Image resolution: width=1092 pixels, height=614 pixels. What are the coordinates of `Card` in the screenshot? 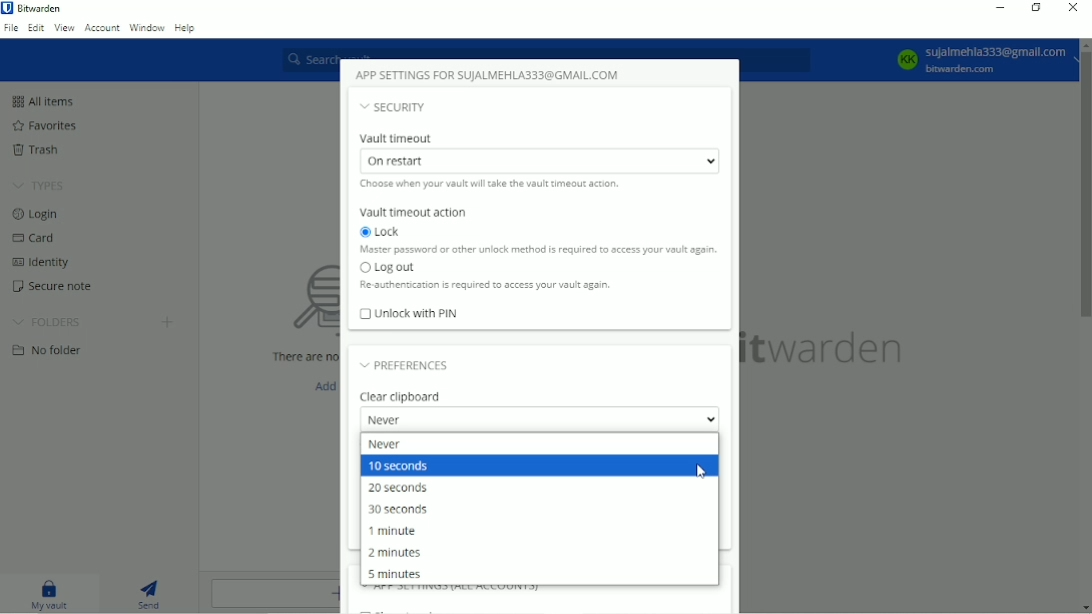 It's located at (38, 237).